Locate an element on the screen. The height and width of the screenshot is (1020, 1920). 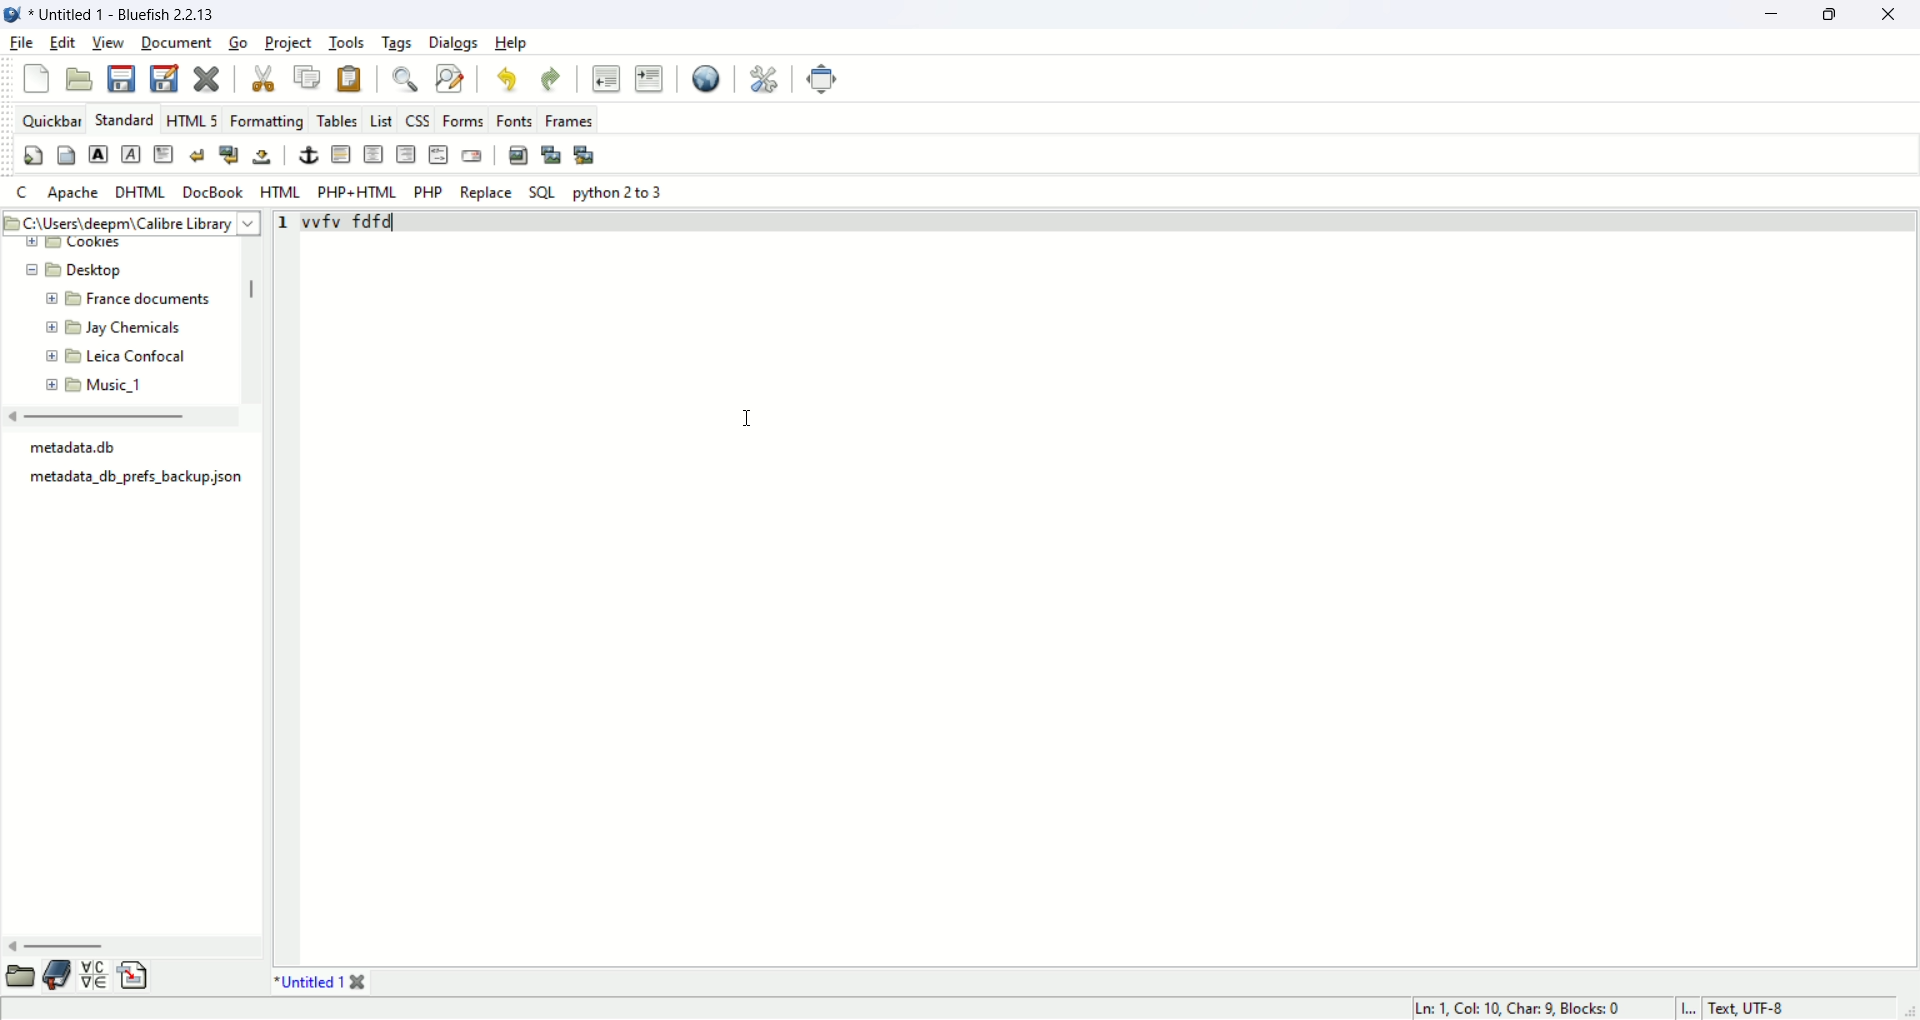
SQL is located at coordinates (542, 192).